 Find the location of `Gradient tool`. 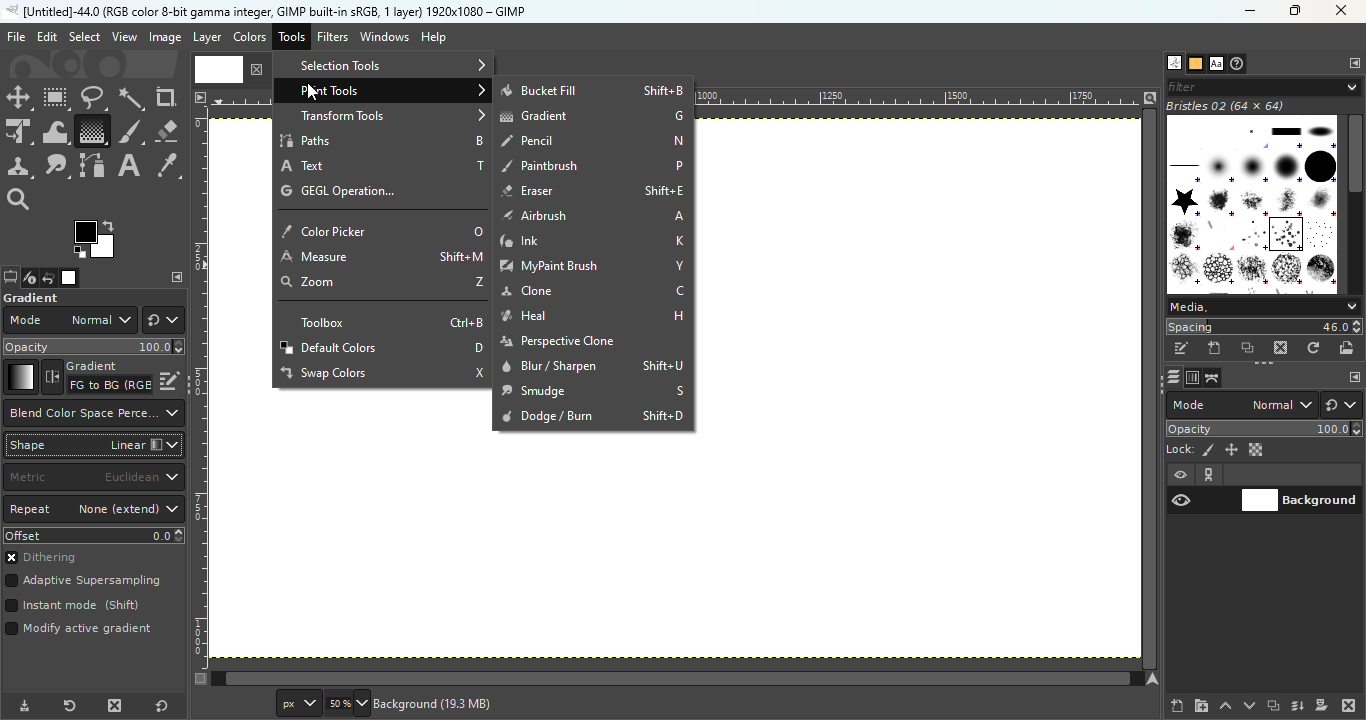

Gradient tool is located at coordinates (91, 131).